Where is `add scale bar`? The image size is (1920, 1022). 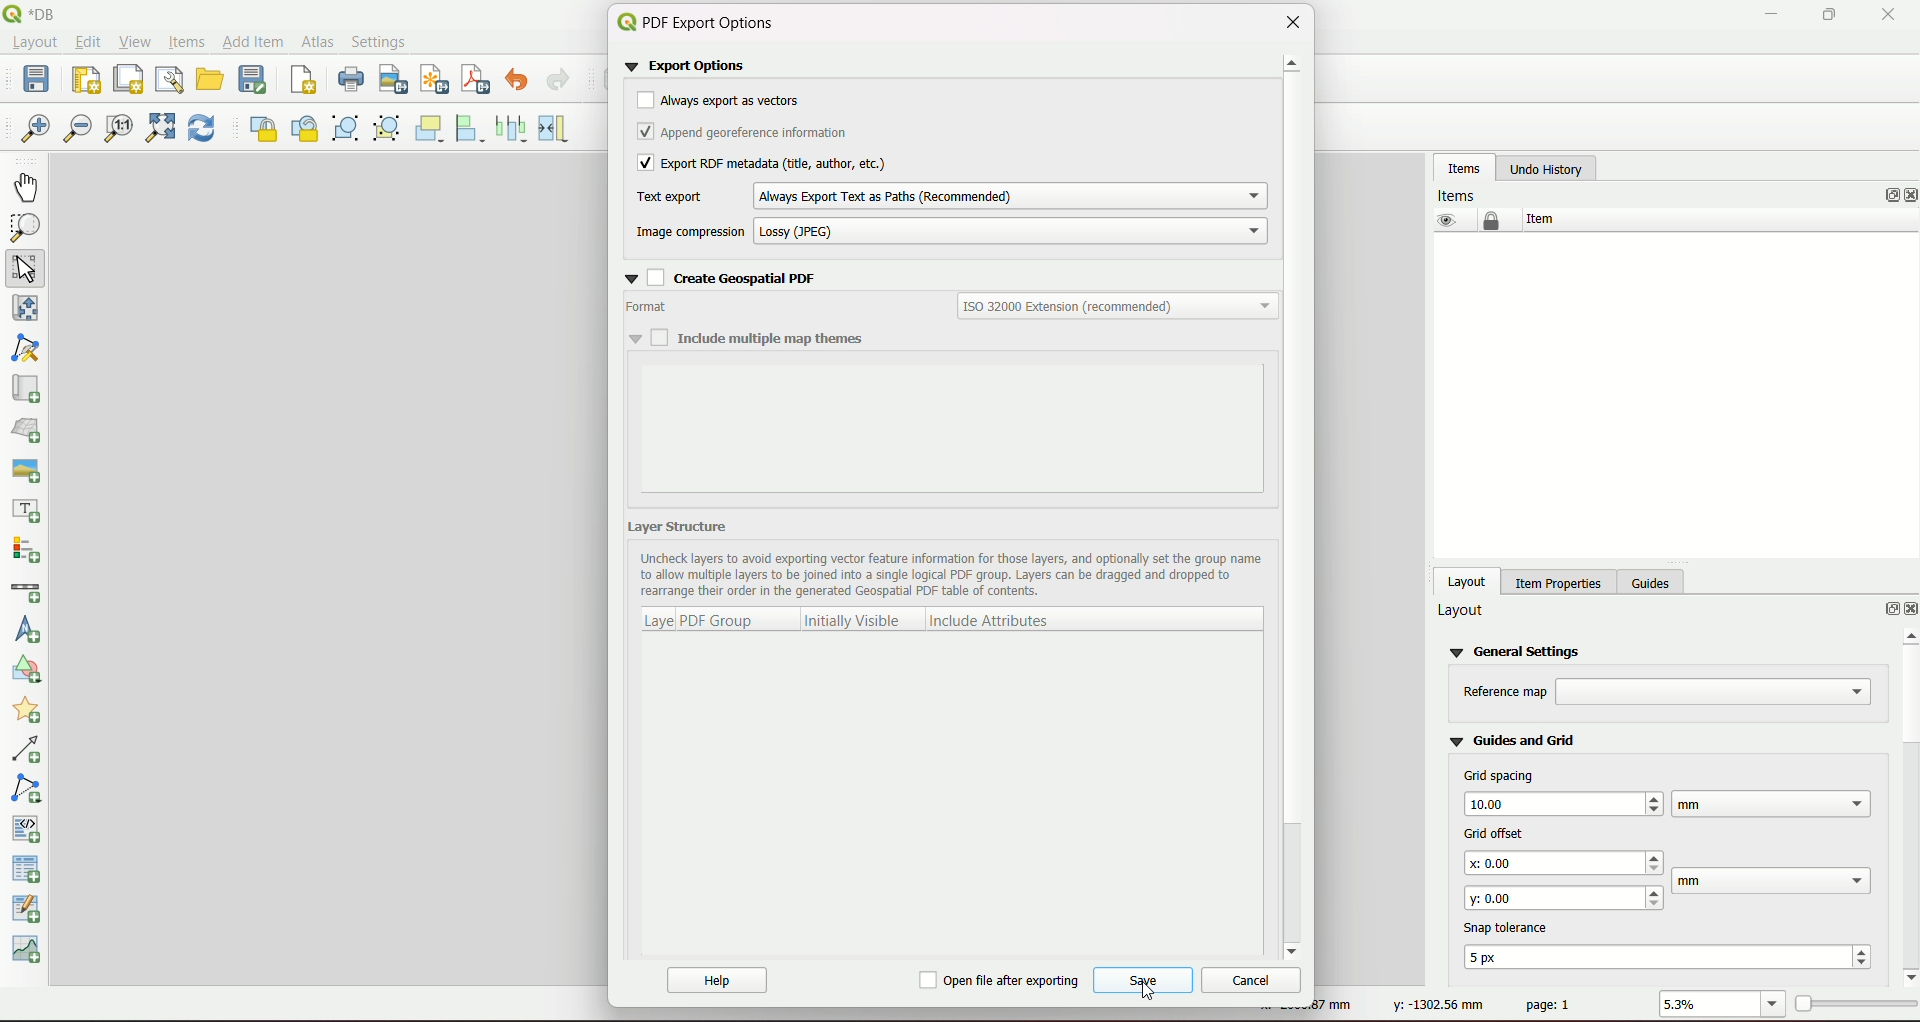 add scale bar is located at coordinates (26, 592).